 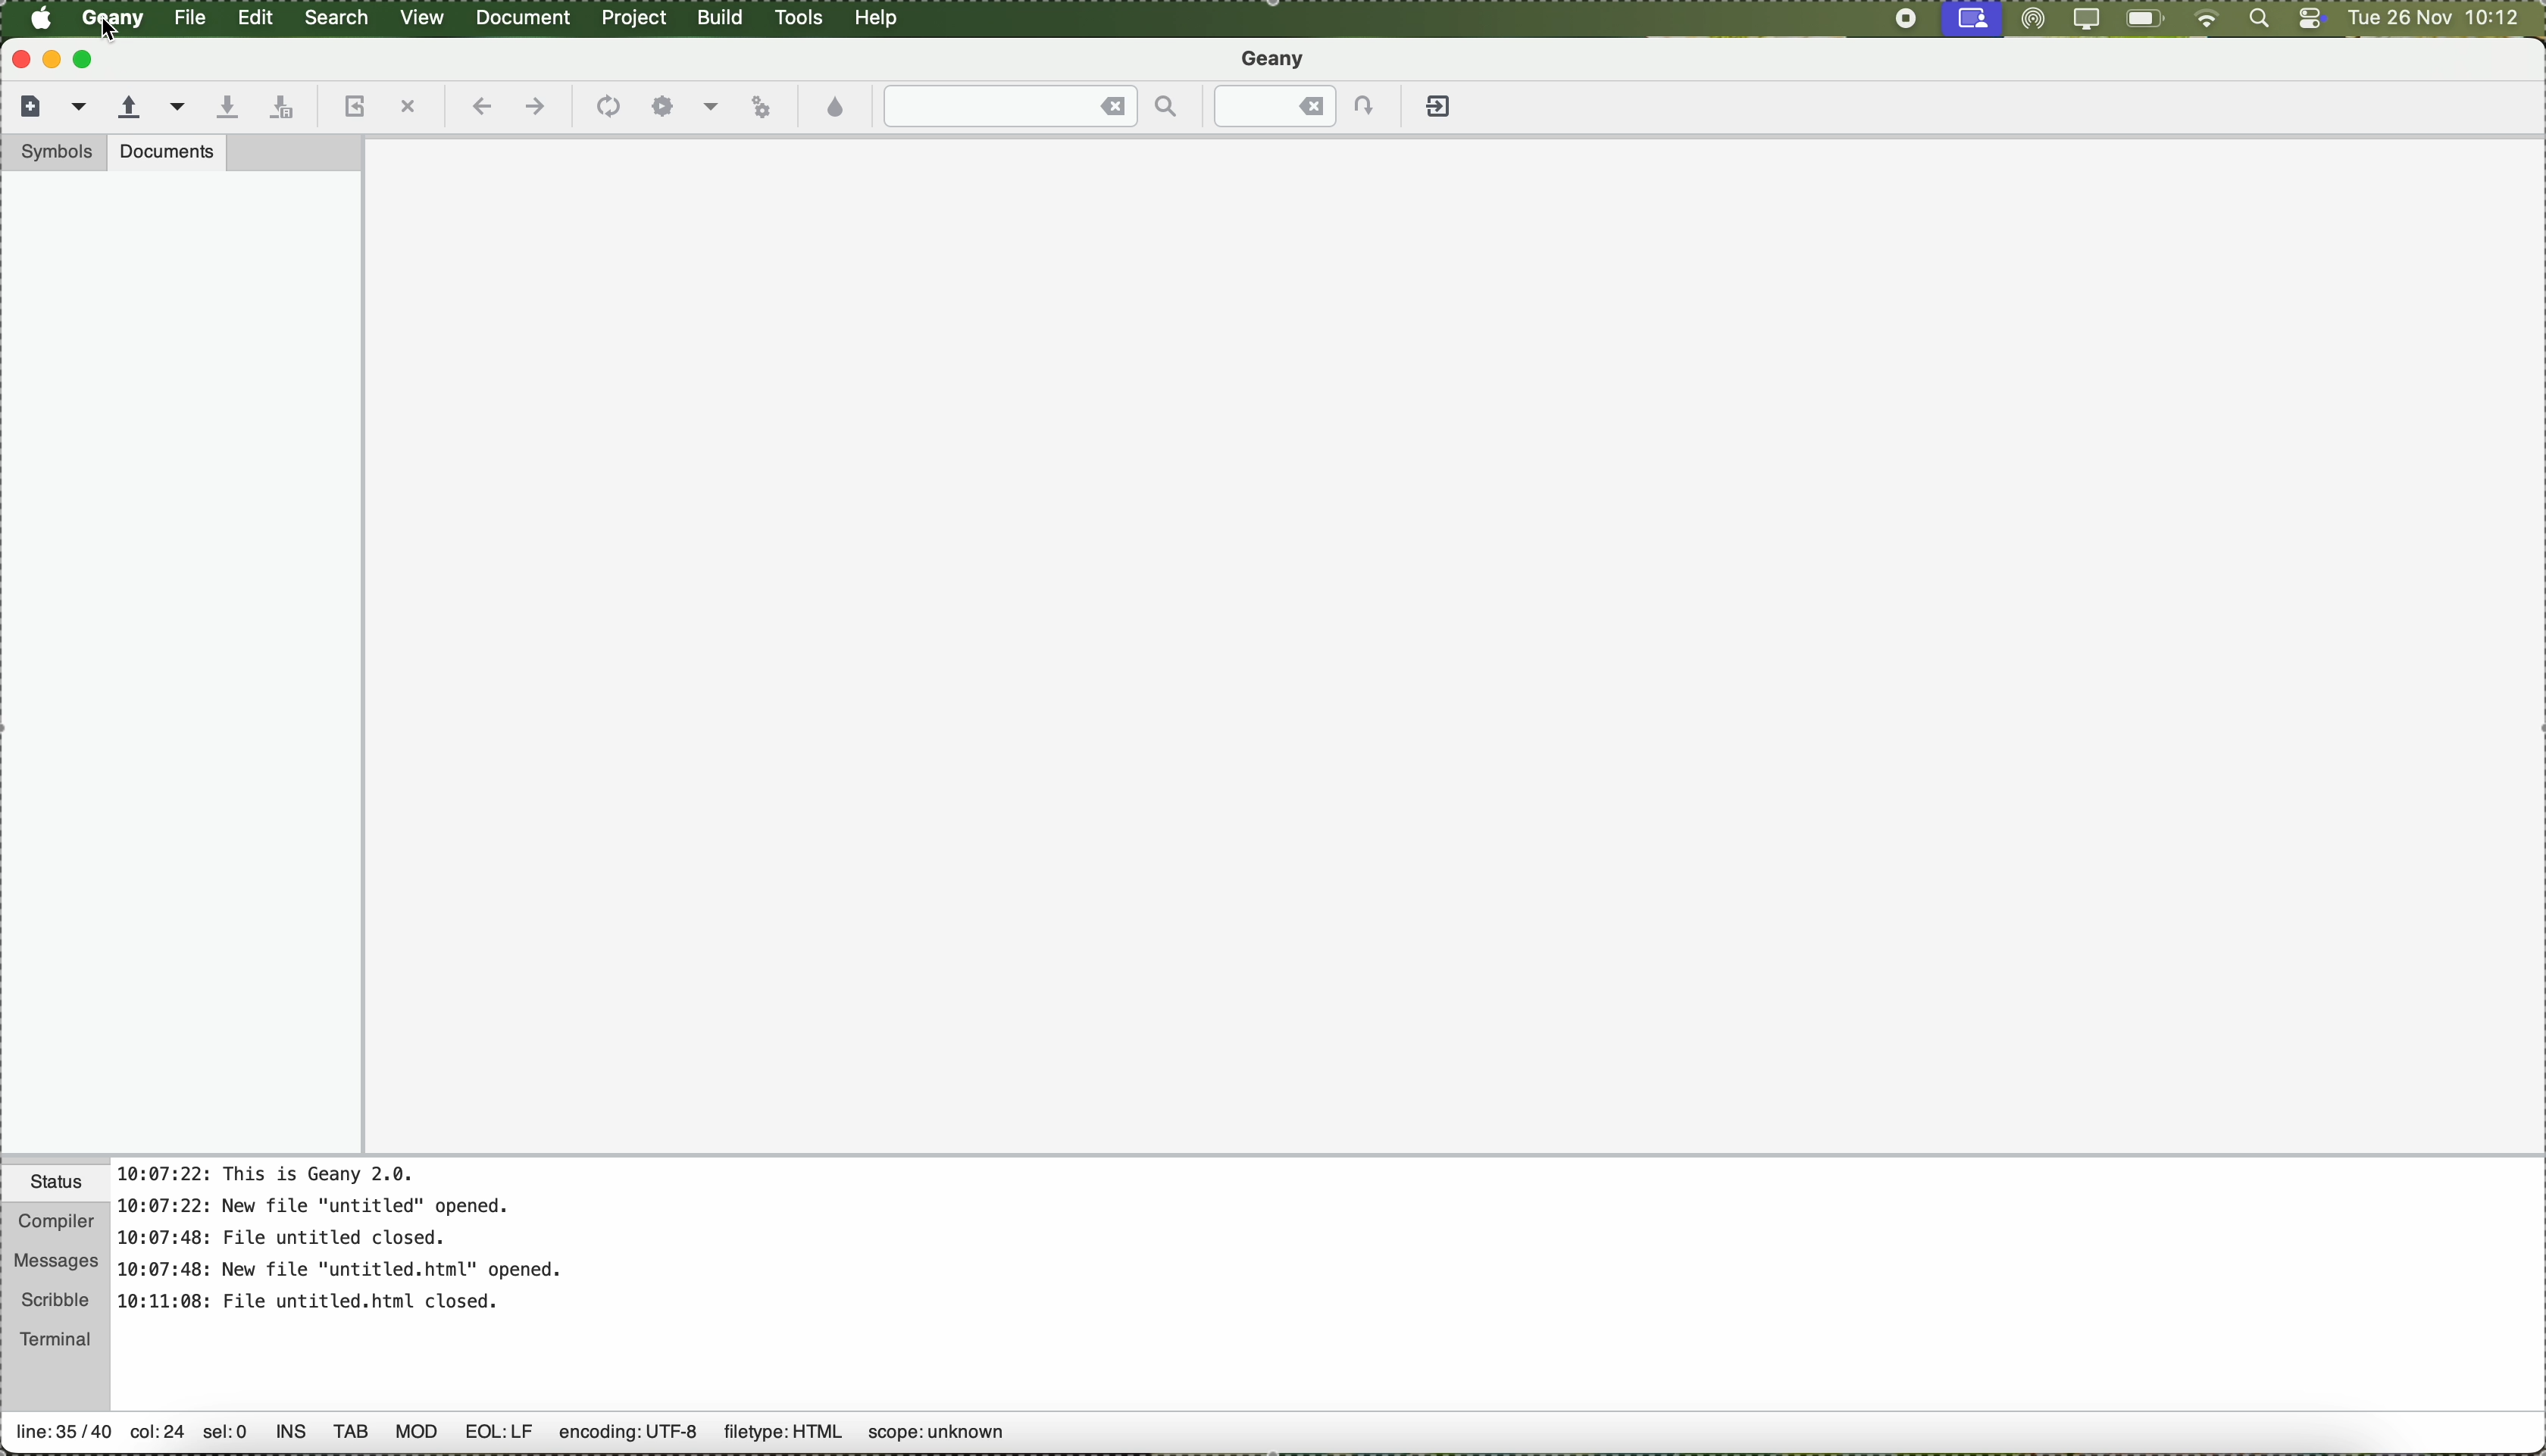 What do you see at coordinates (535, 108) in the screenshot?
I see `navigate foward a location` at bounding box center [535, 108].